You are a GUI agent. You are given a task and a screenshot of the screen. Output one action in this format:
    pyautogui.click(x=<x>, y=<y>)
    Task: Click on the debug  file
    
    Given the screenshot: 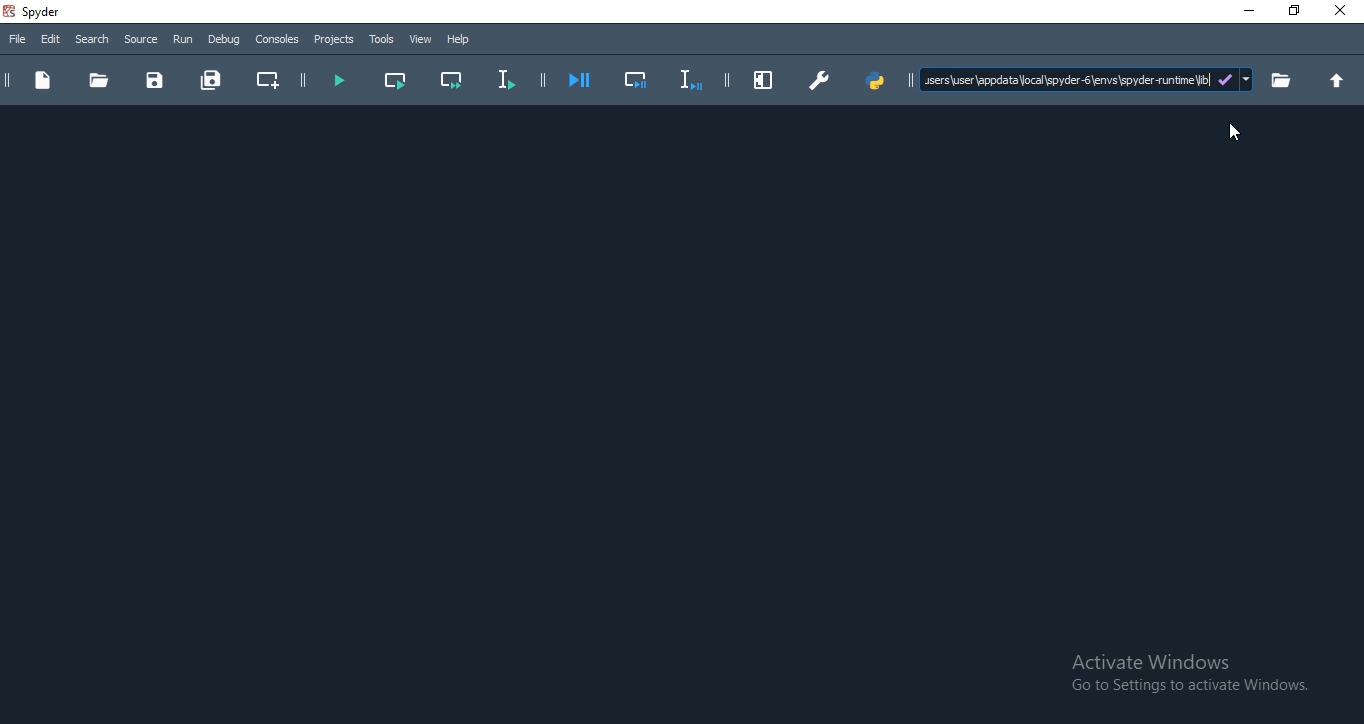 What is the action you would take?
    pyautogui.click(x=581, y=81)
    